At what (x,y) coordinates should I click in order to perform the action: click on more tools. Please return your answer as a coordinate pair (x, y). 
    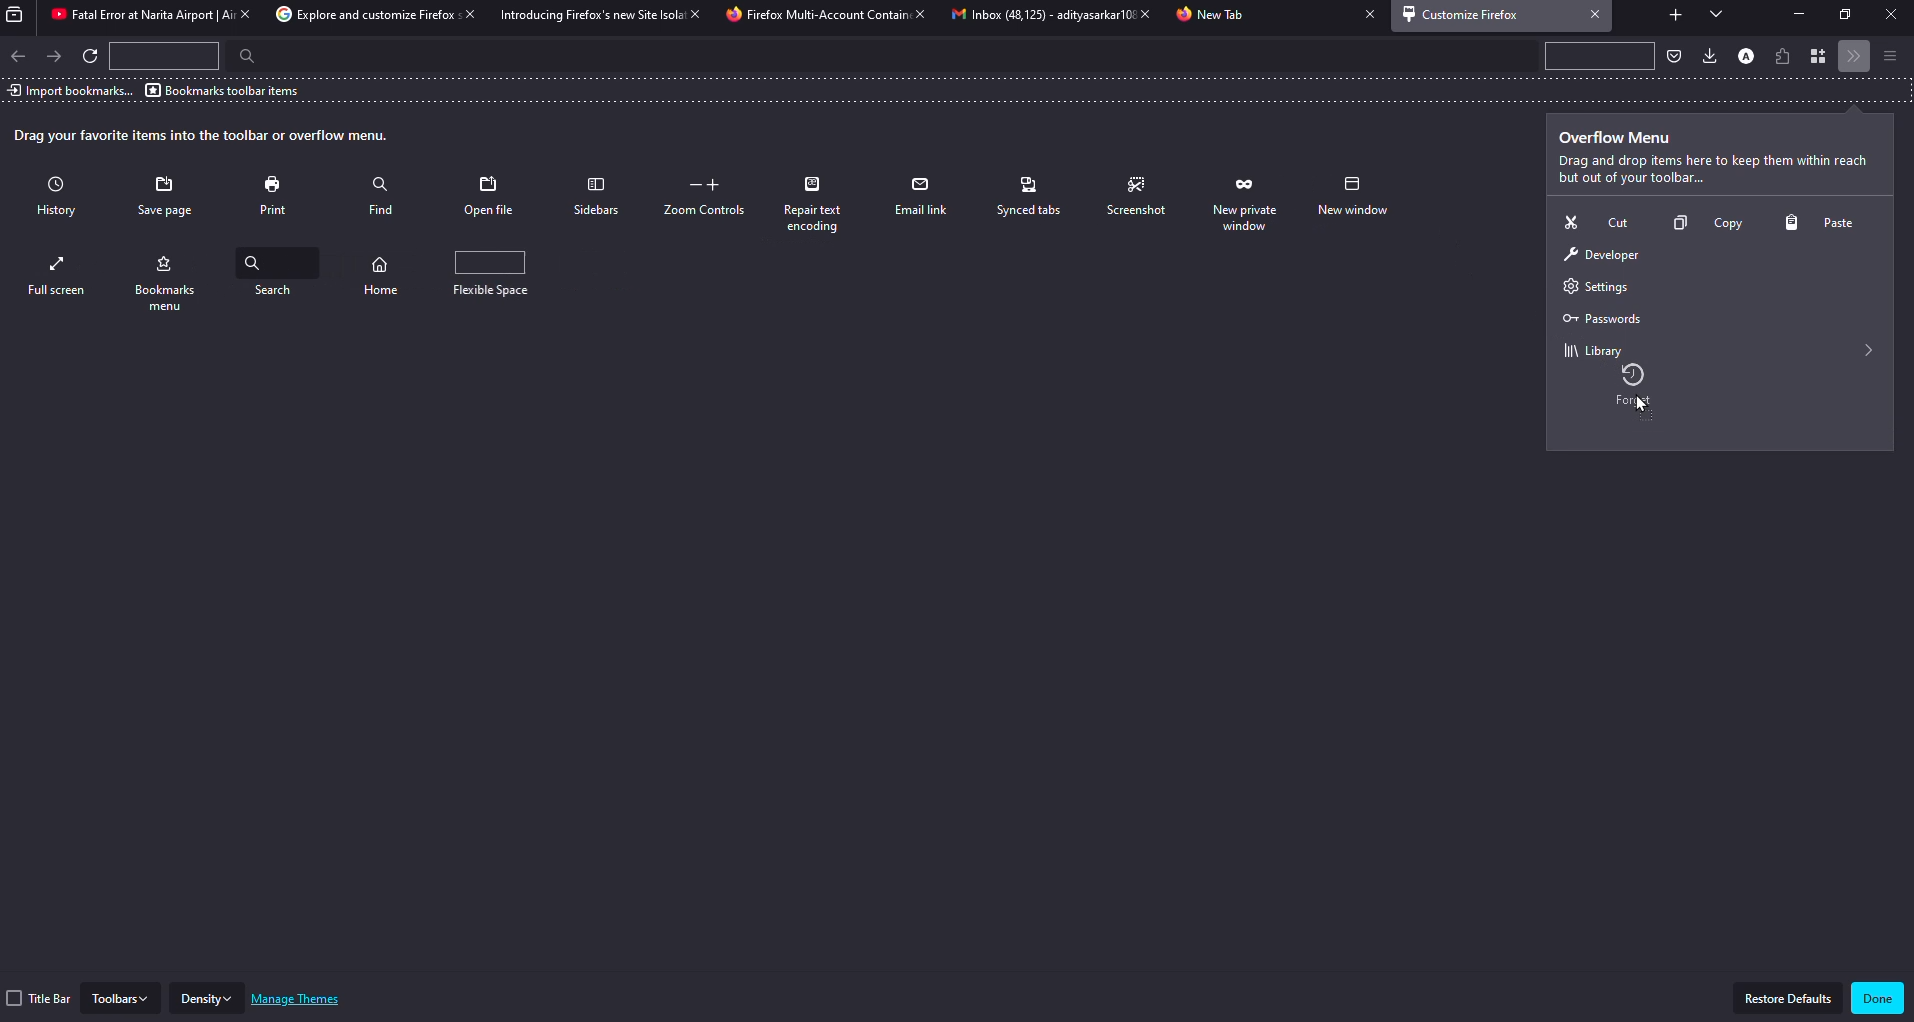
    Looking at the image, I should click on (1856, 57).